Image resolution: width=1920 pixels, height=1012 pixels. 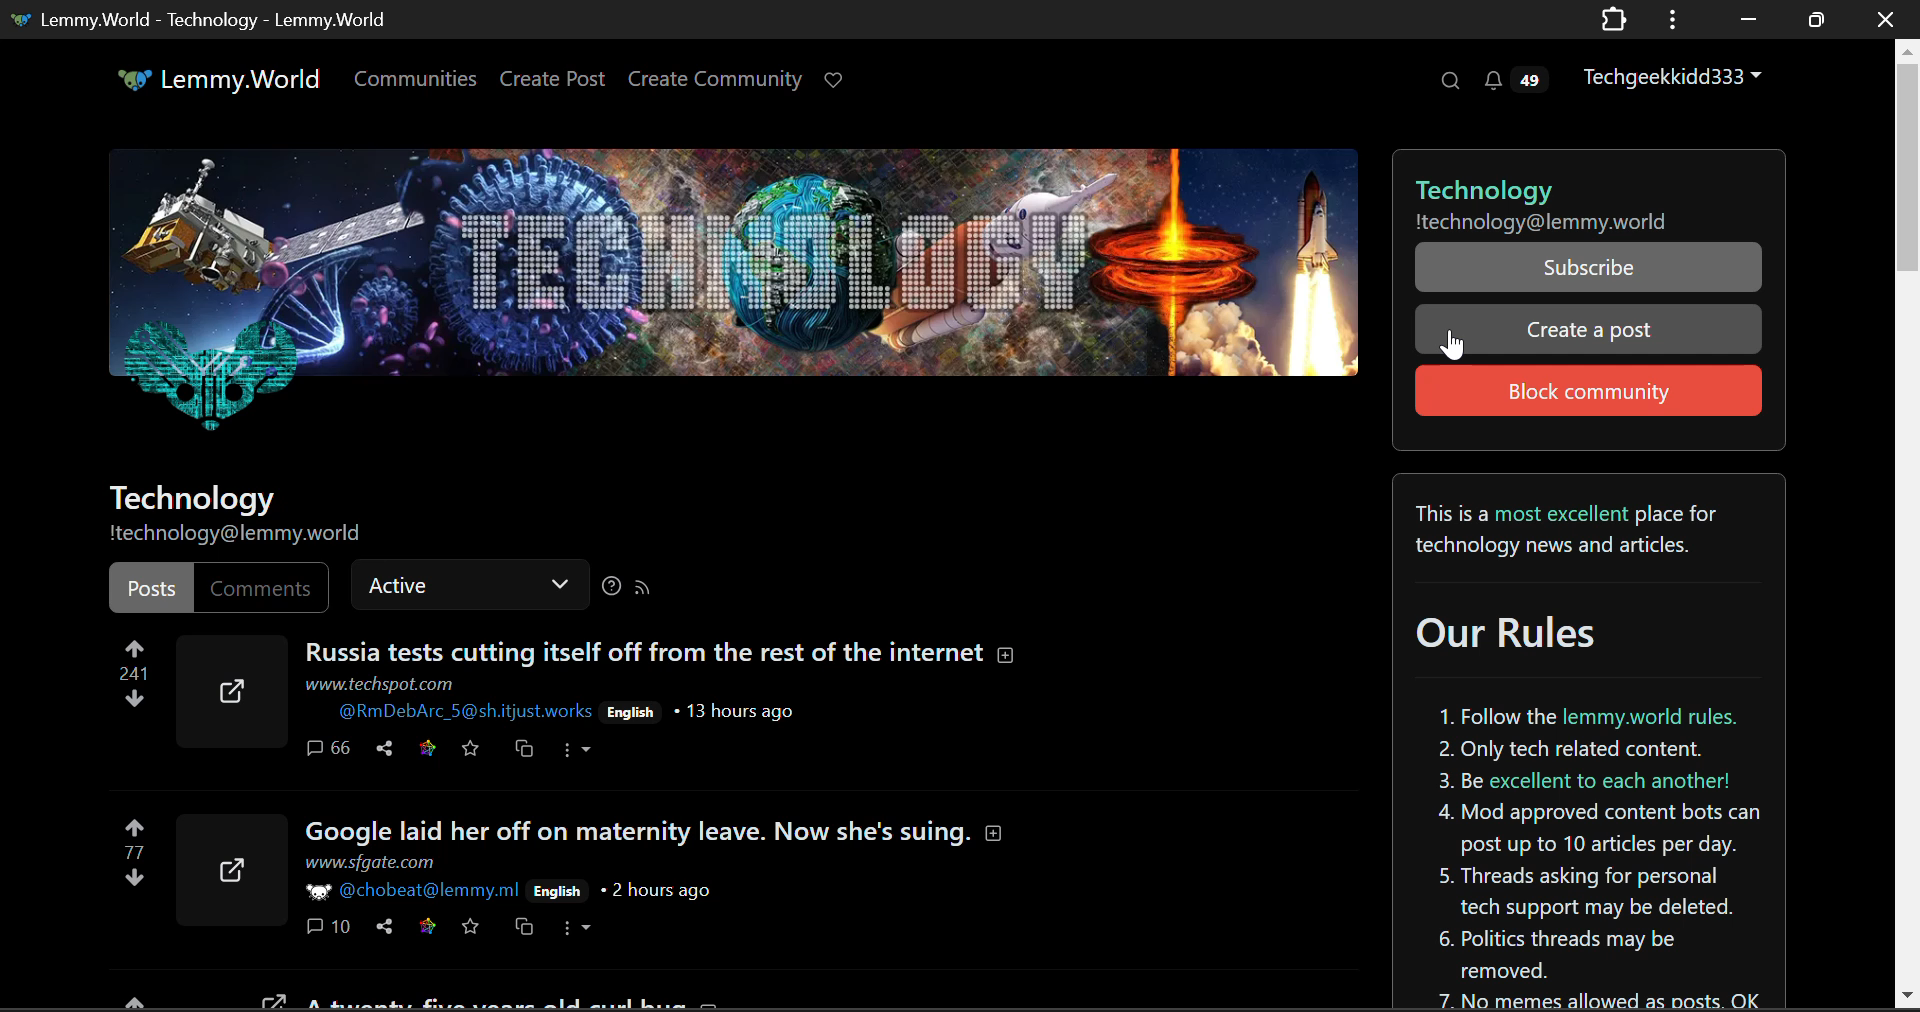 I want to click on Lemmy.World, so click(x=206, y=79).